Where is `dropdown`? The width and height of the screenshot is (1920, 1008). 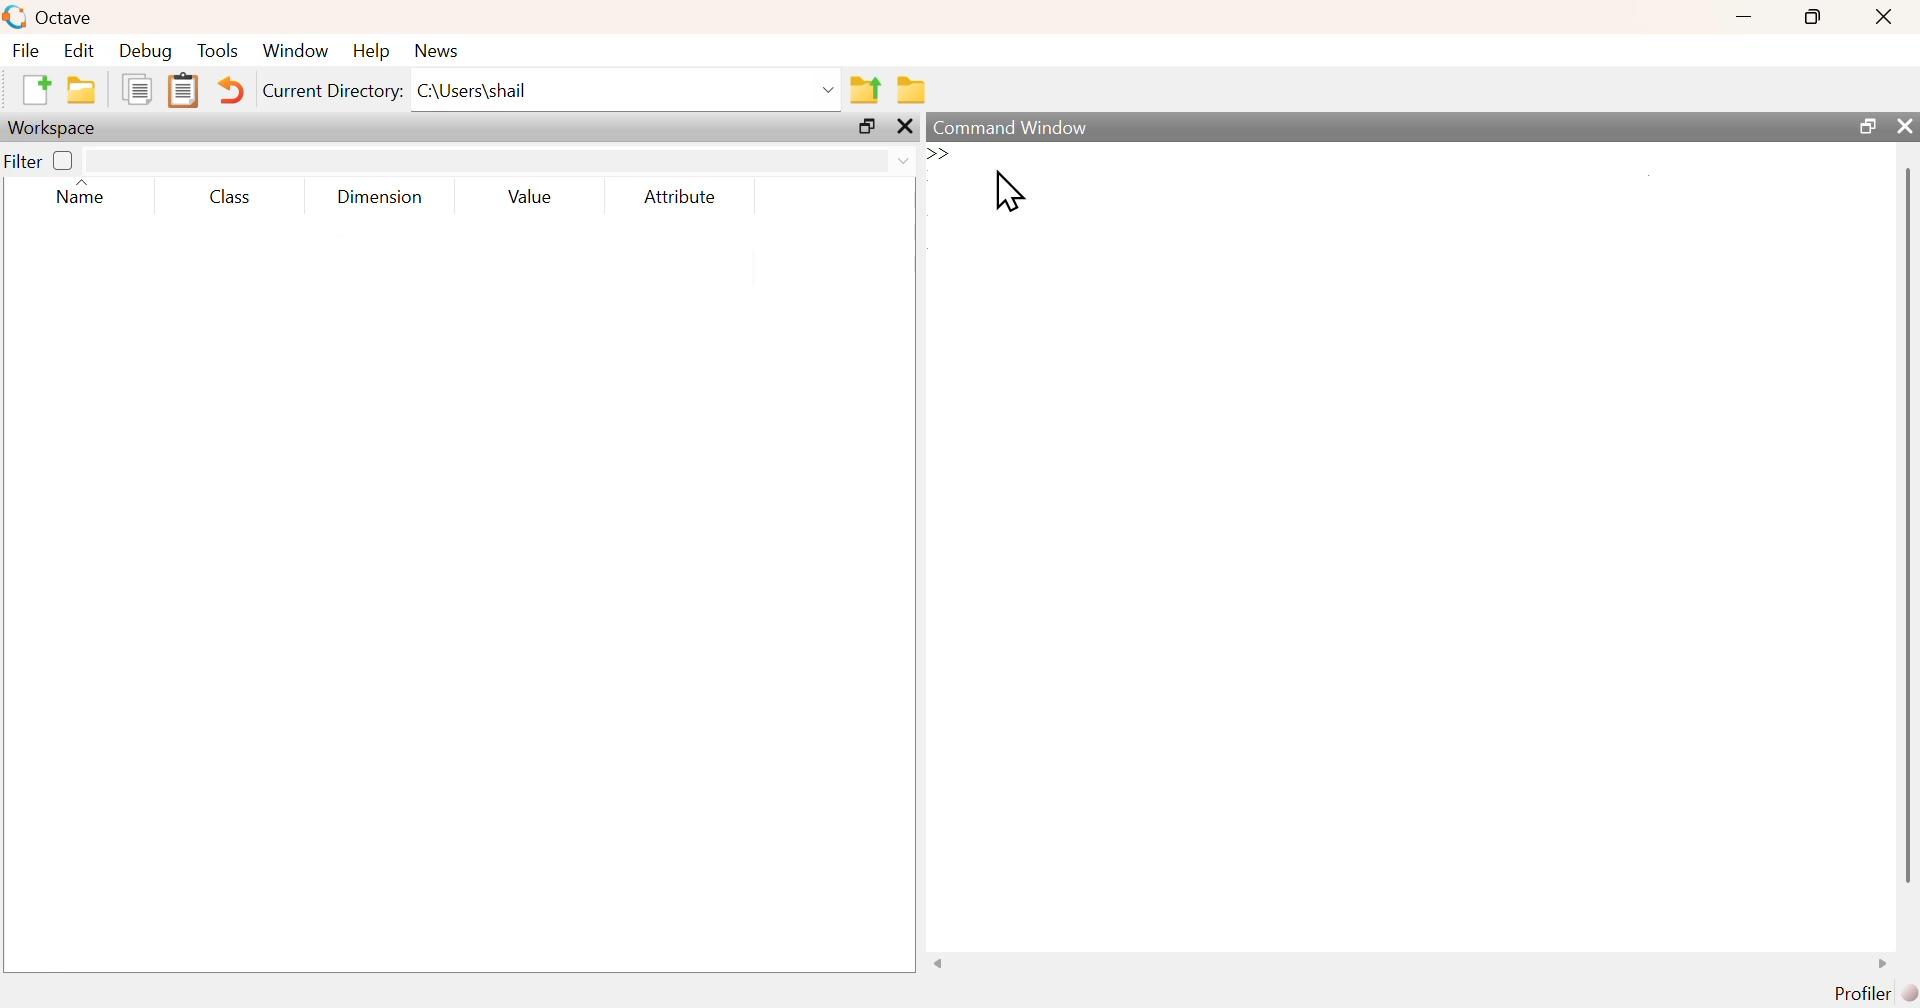 dropdown is located at coordinates (901, 161).